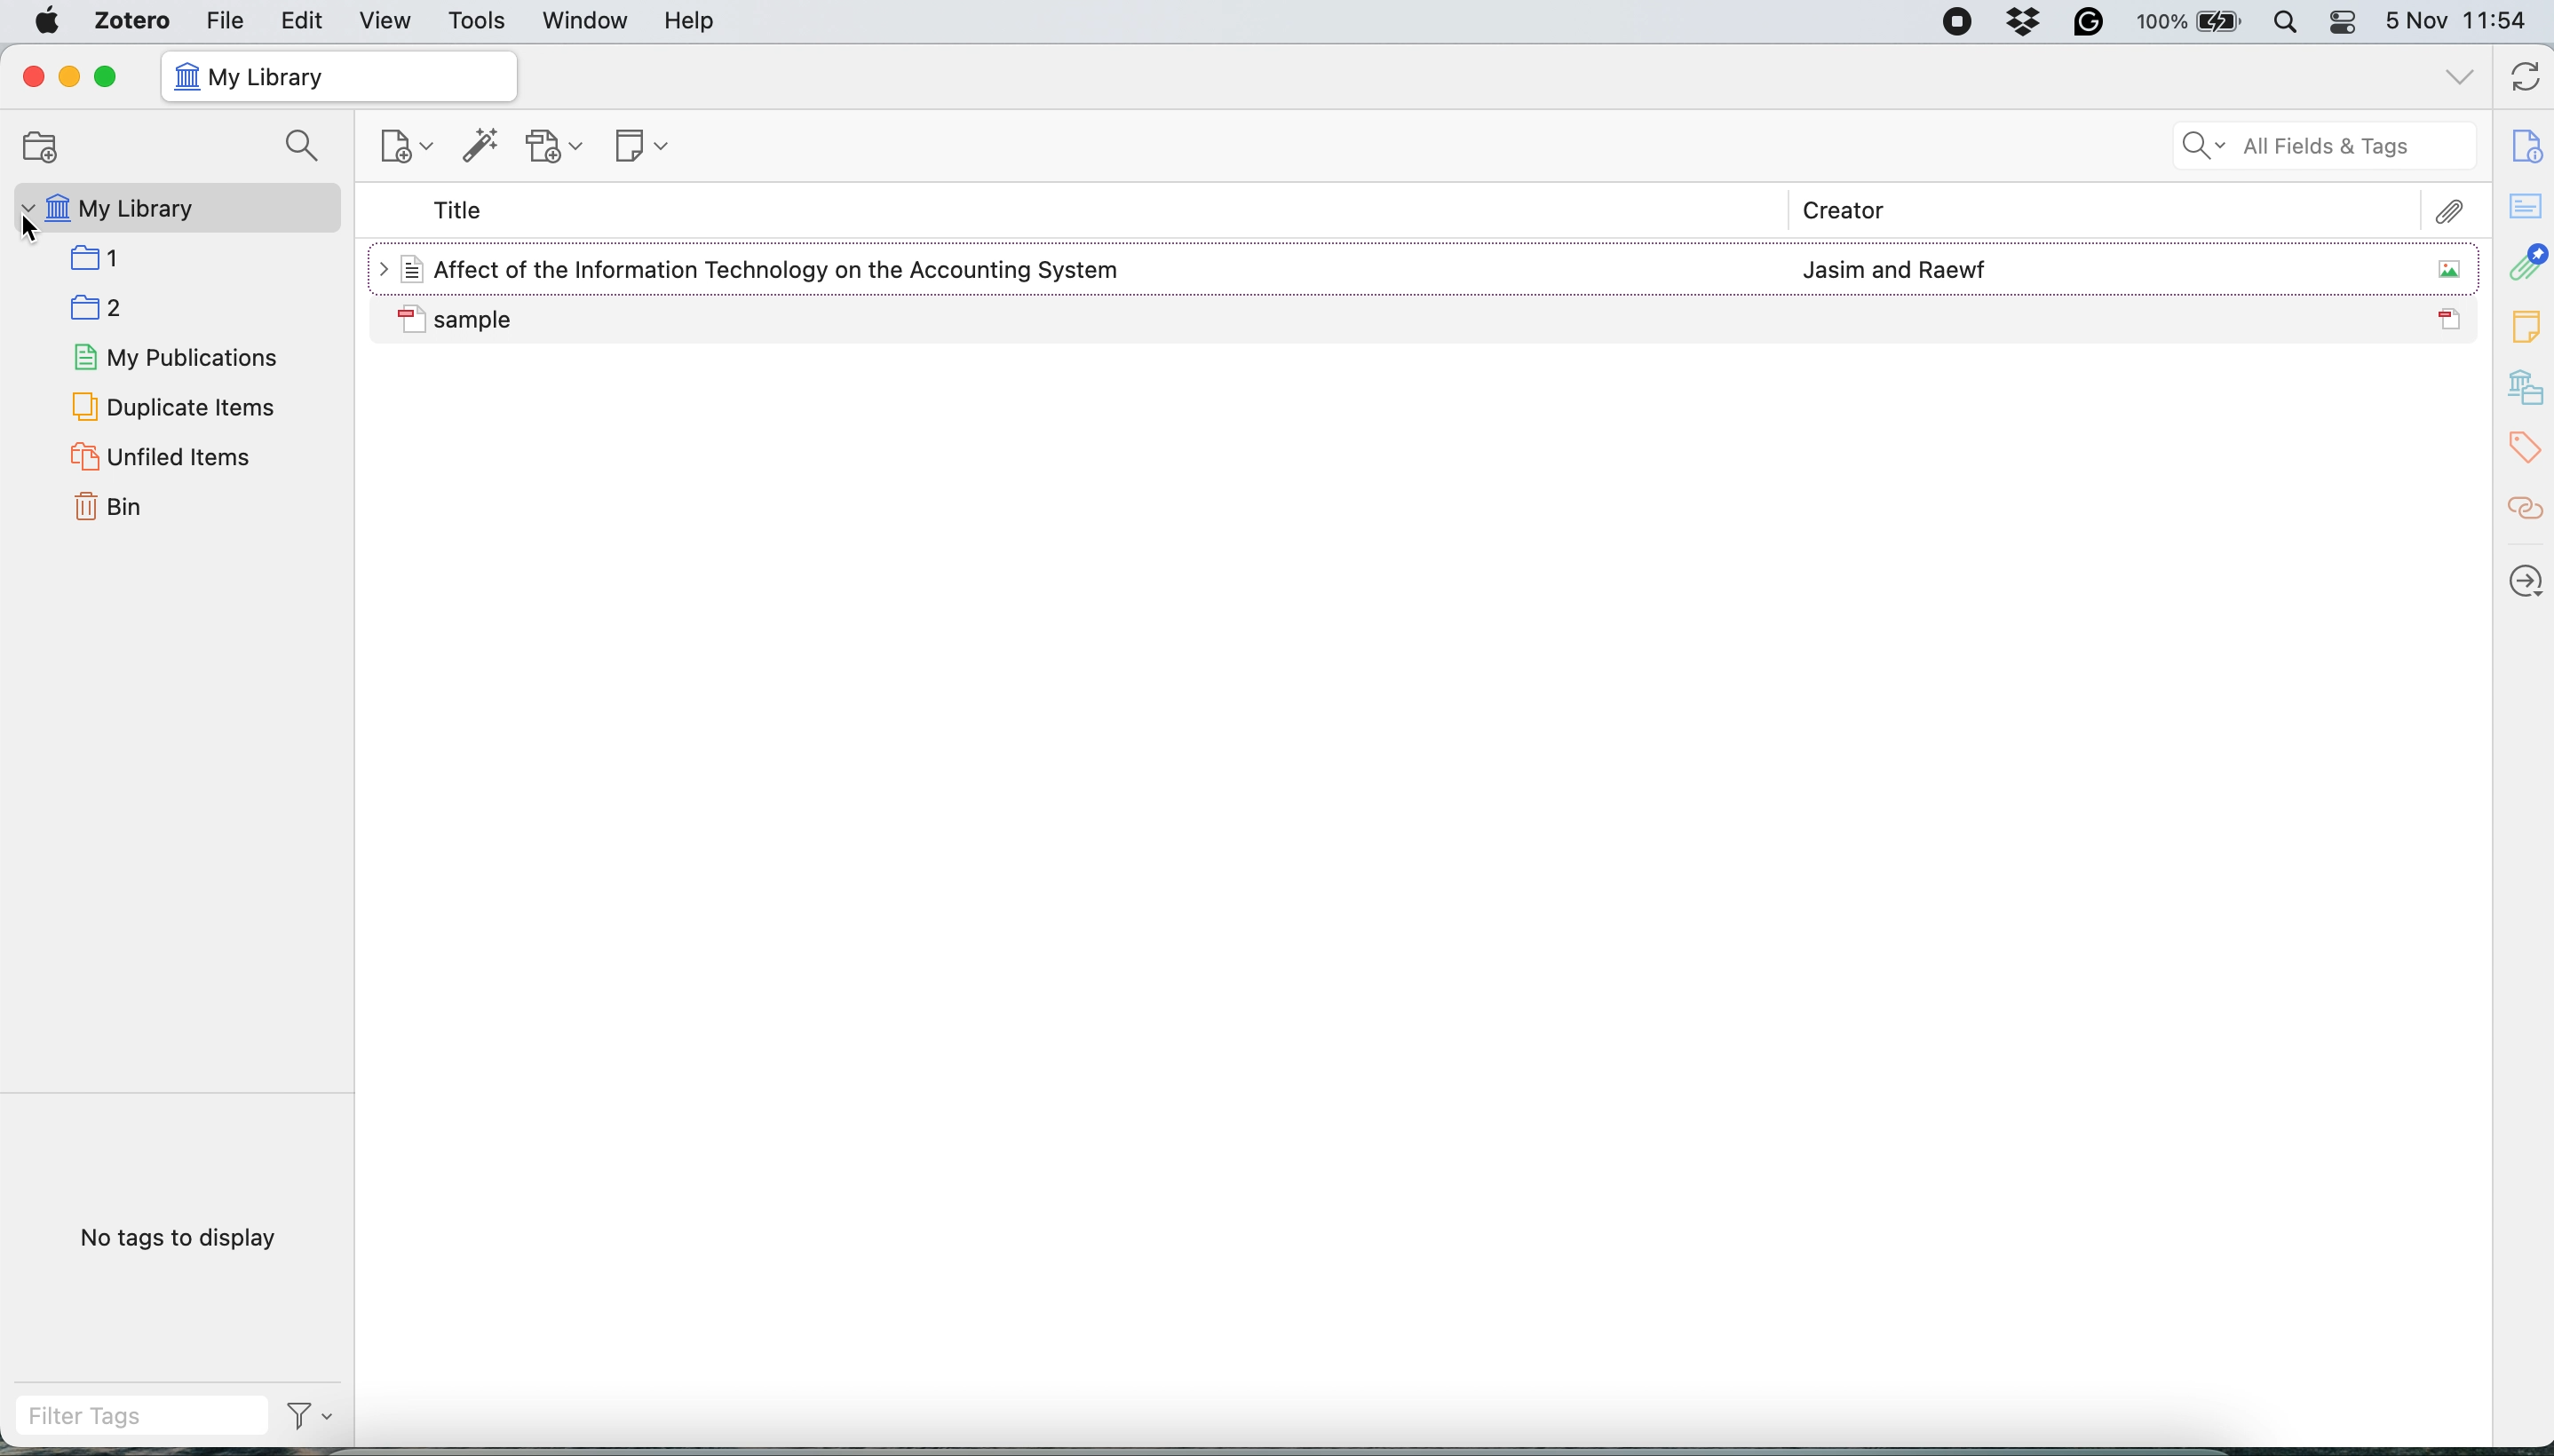 The width and height of the screenshot is (2554, 1456). I want to click on new collection, so click(42, 146).